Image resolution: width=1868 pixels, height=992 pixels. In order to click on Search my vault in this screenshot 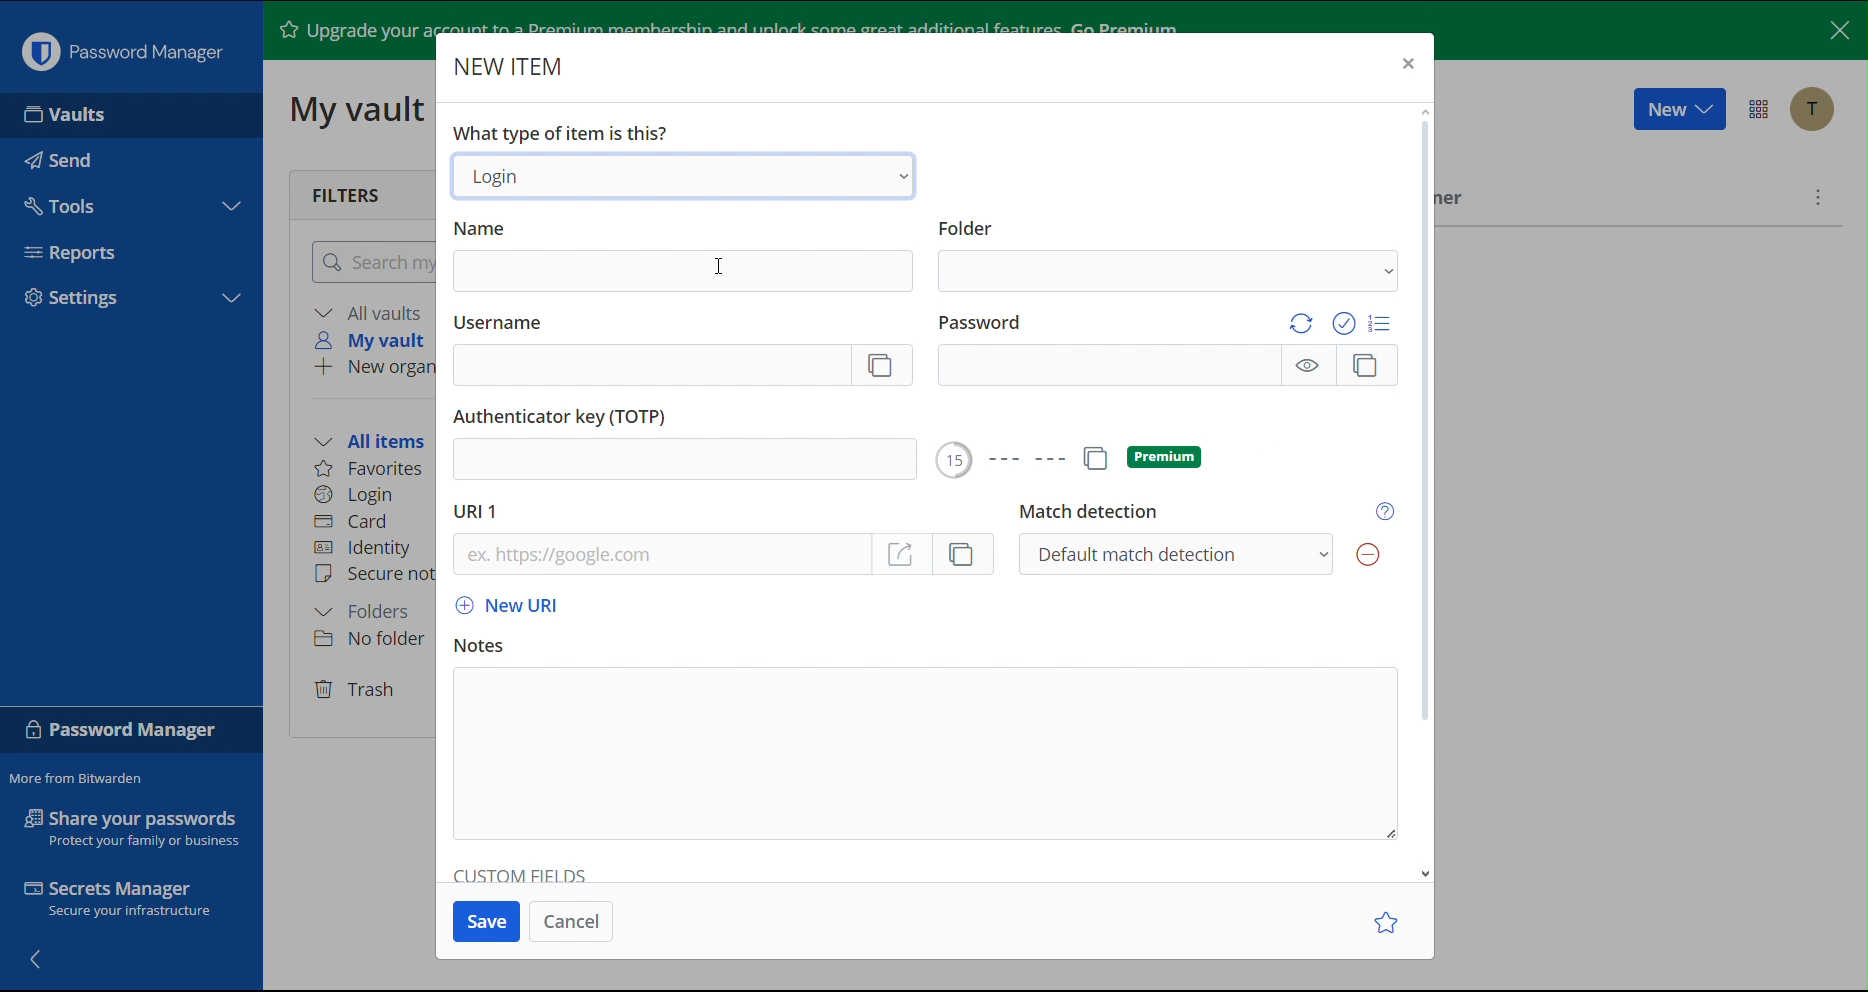, I will do `click(372, 261)`.